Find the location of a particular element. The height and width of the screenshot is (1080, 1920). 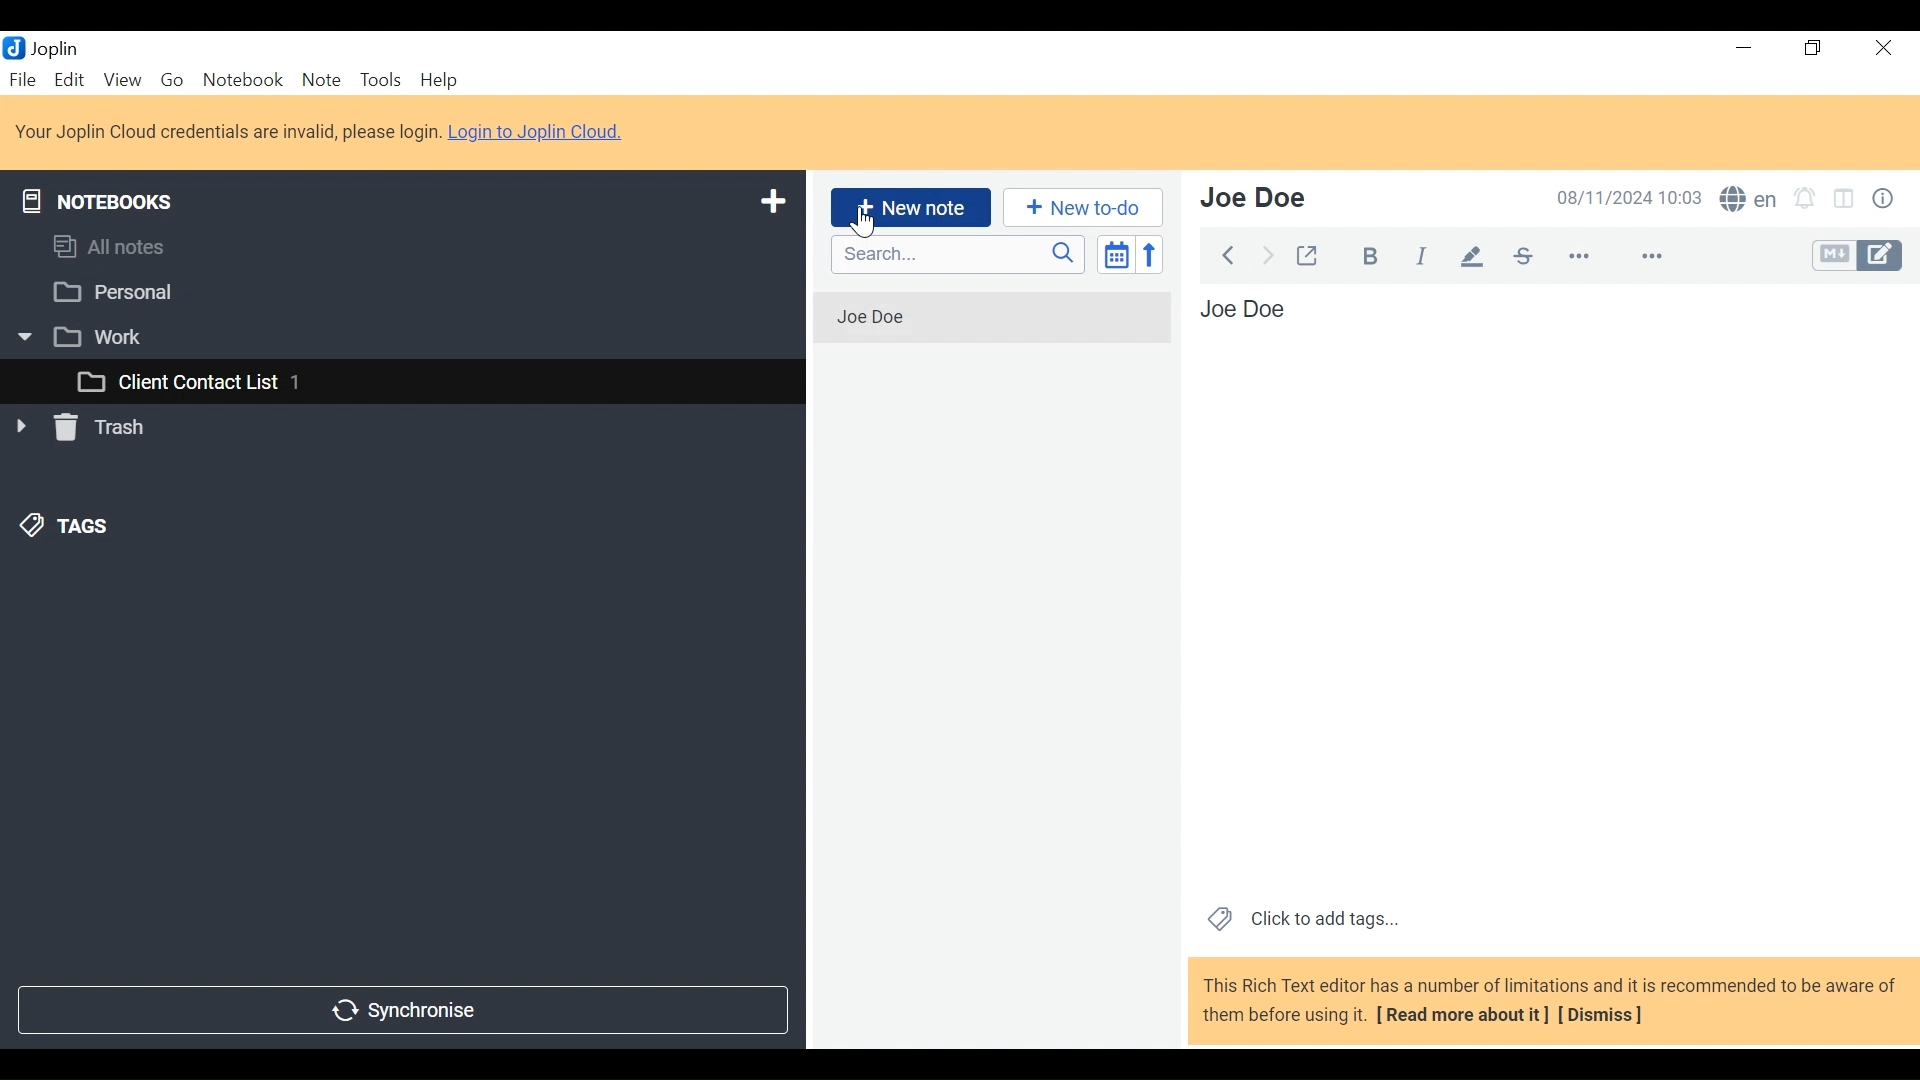

Jon Doe is located at coordinates (1550, 591).